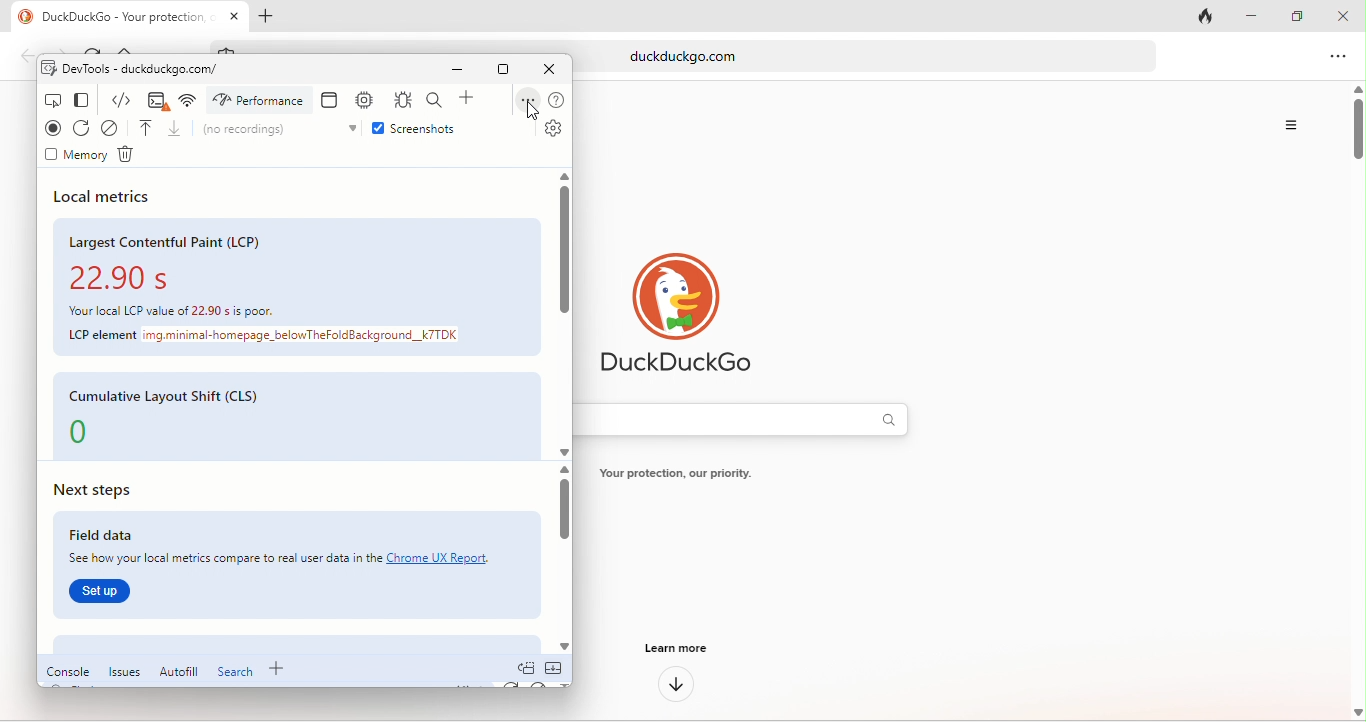 The width and height of the screenshot is (1366, 722). Describe the element at coordinates (182, 392) in the screenshot. I see `cumulative layout shift(CLS)` at that location.